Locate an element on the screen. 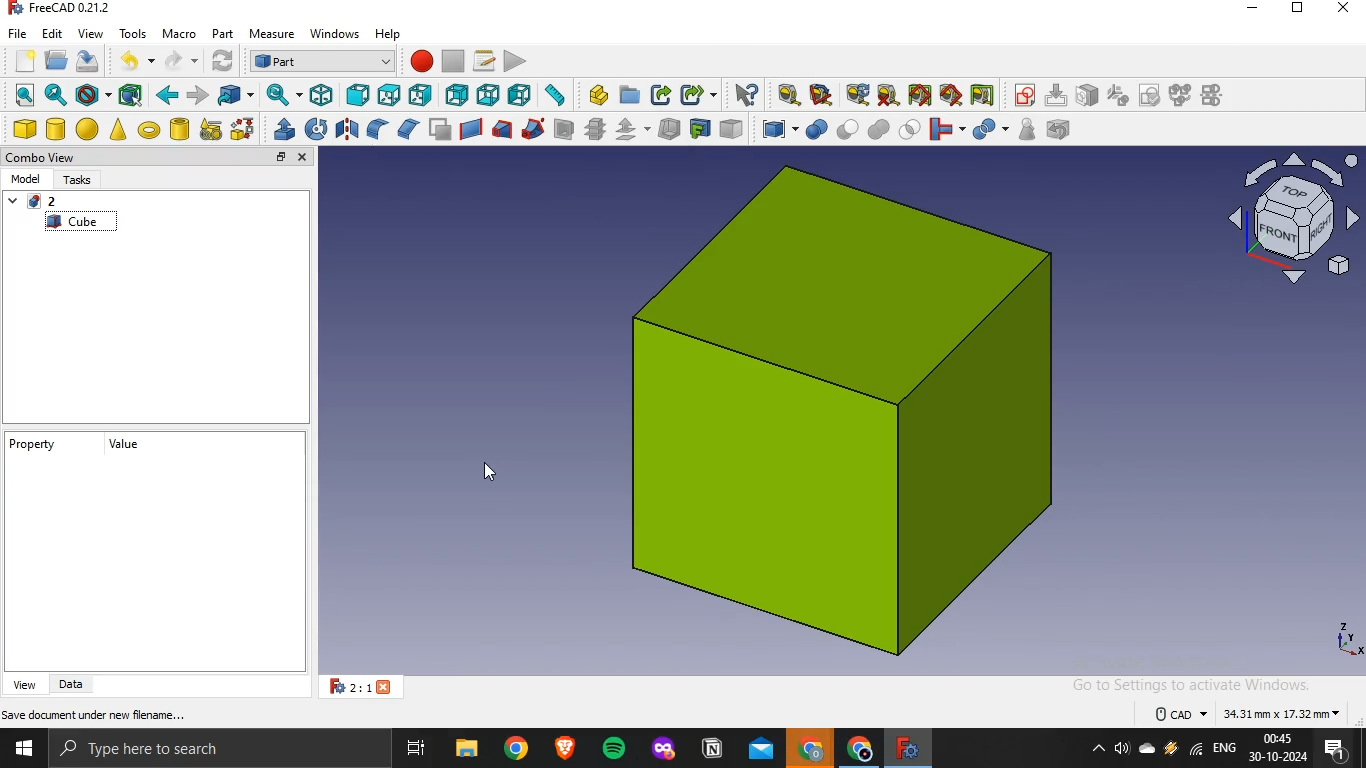  measure is located at coordinates (273, 33).